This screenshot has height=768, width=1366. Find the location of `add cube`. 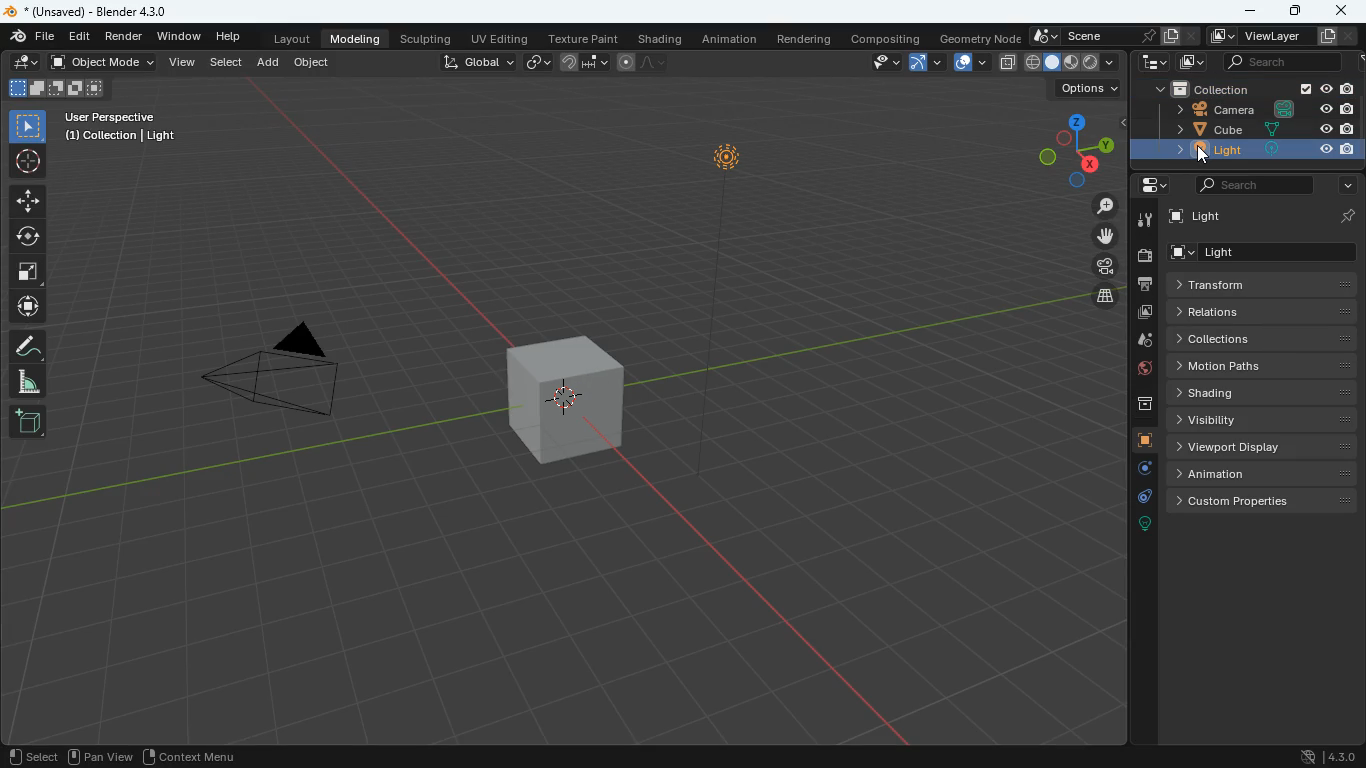

add cube is located at coordinates (27, 422).